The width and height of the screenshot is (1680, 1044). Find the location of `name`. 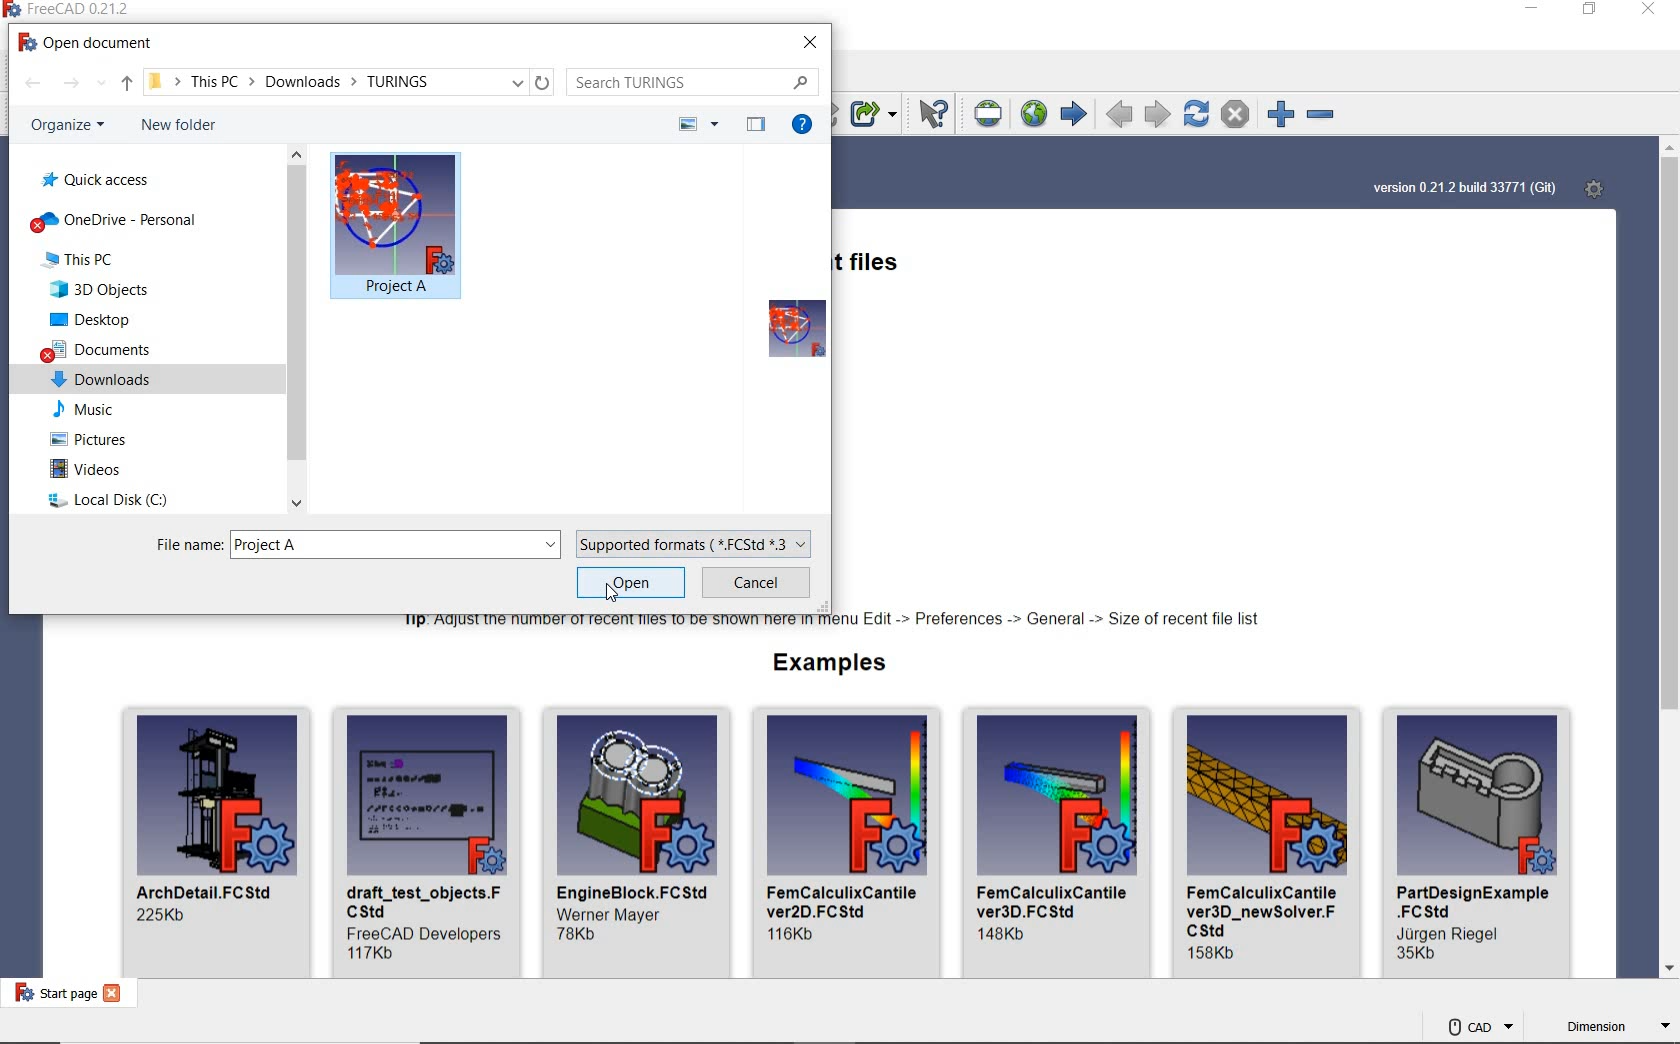

name is located at coordinates (209, 891).